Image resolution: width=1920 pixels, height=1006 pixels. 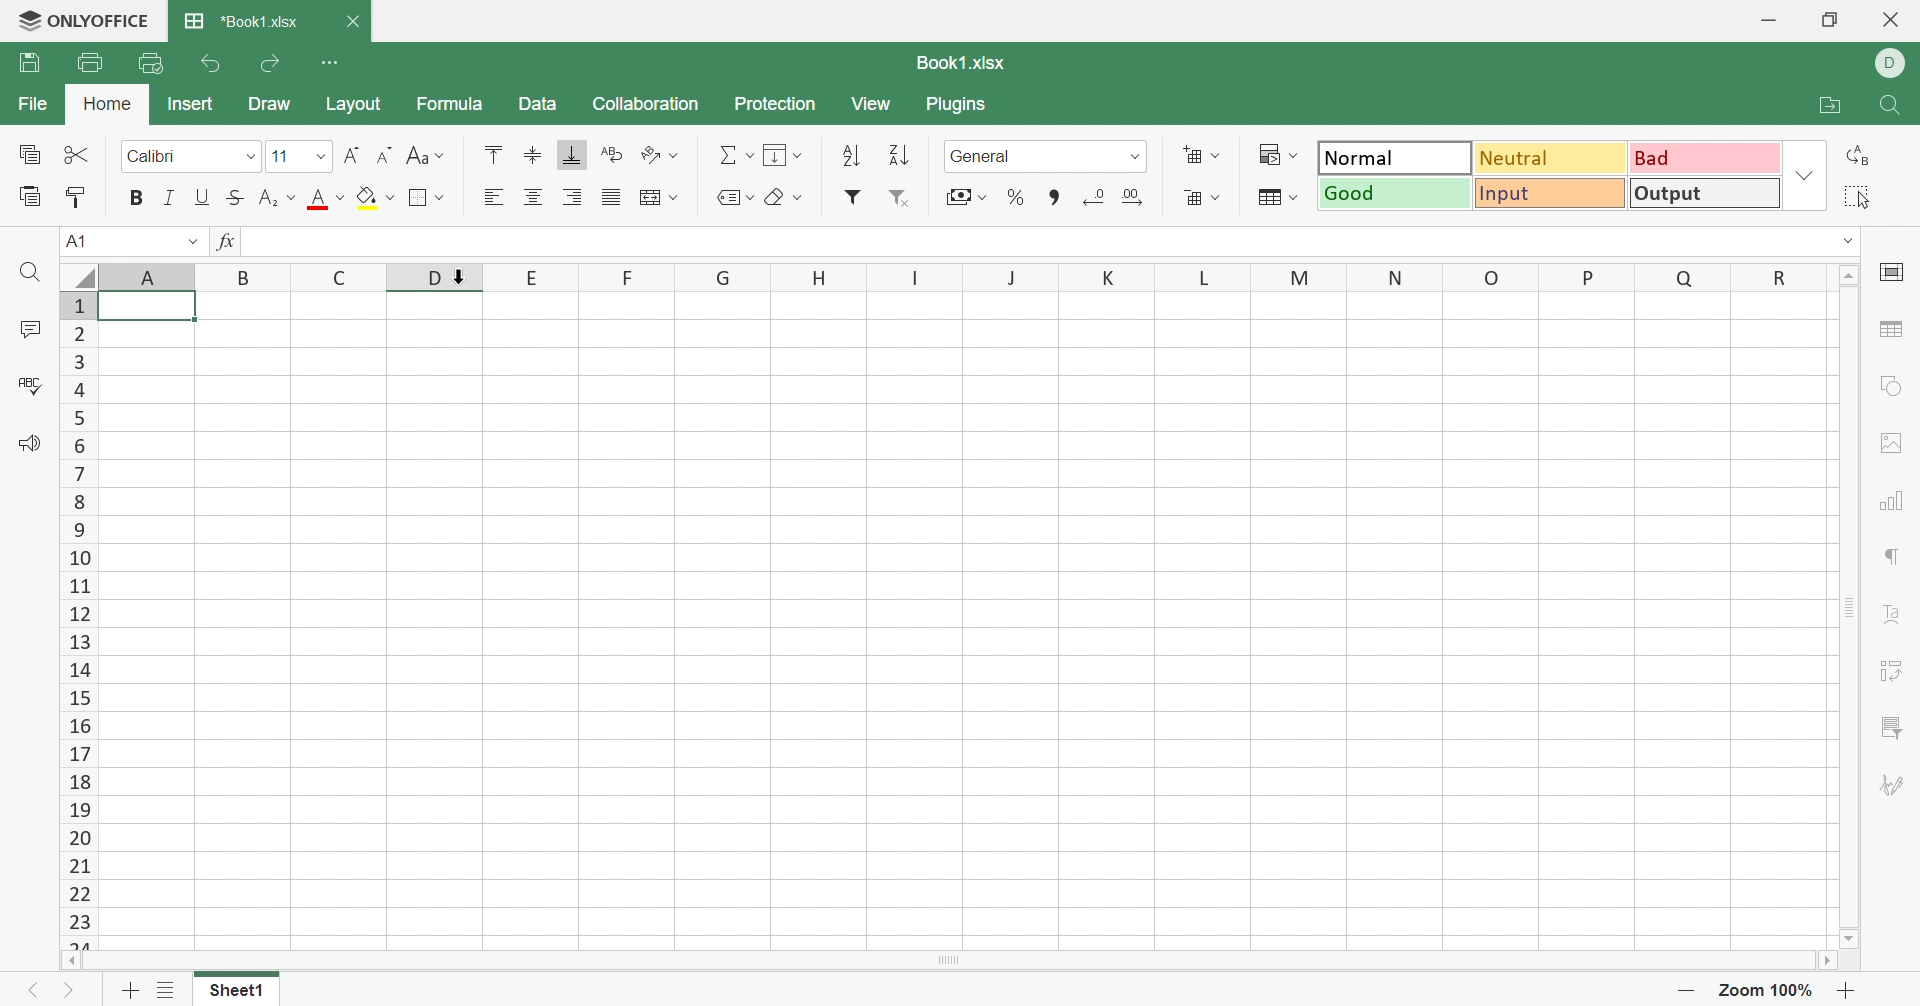 What do you see at coordinates (1266, 152) in the screenshot?
I see `Conditional formatting` at bounding box center [1266, 152].